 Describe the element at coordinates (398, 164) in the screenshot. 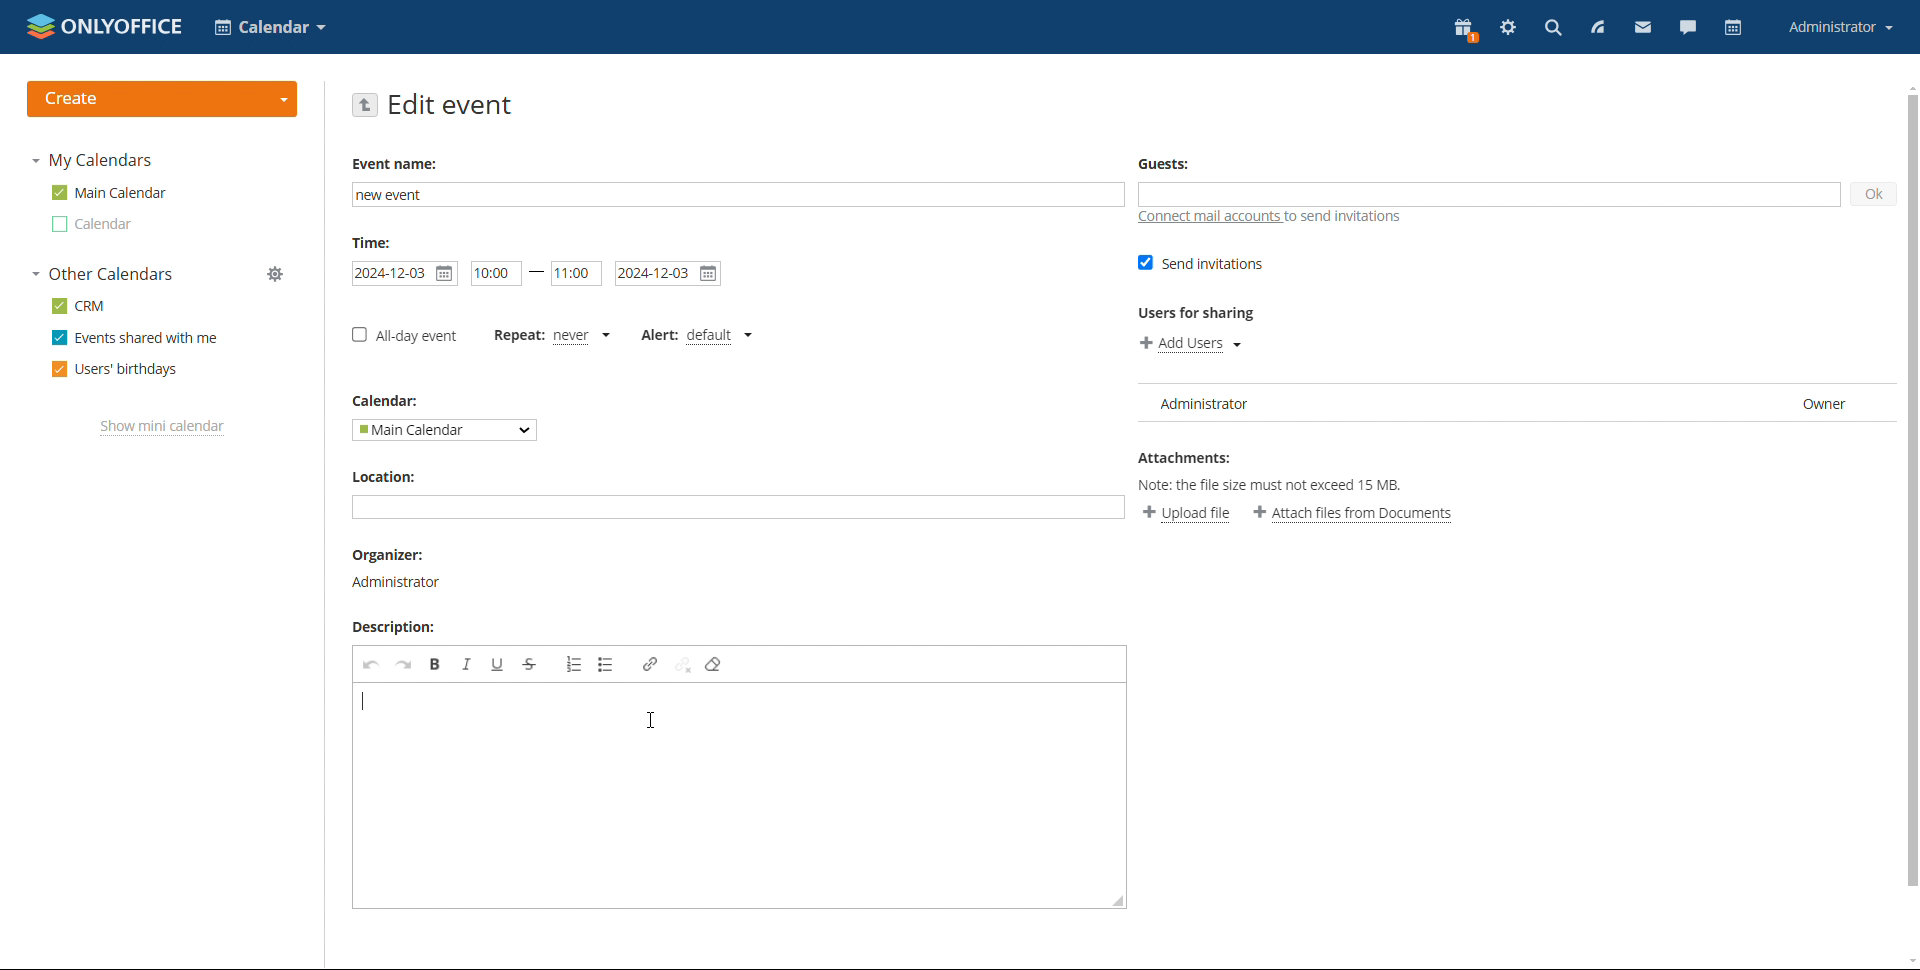

I see `Event name:` at that location.